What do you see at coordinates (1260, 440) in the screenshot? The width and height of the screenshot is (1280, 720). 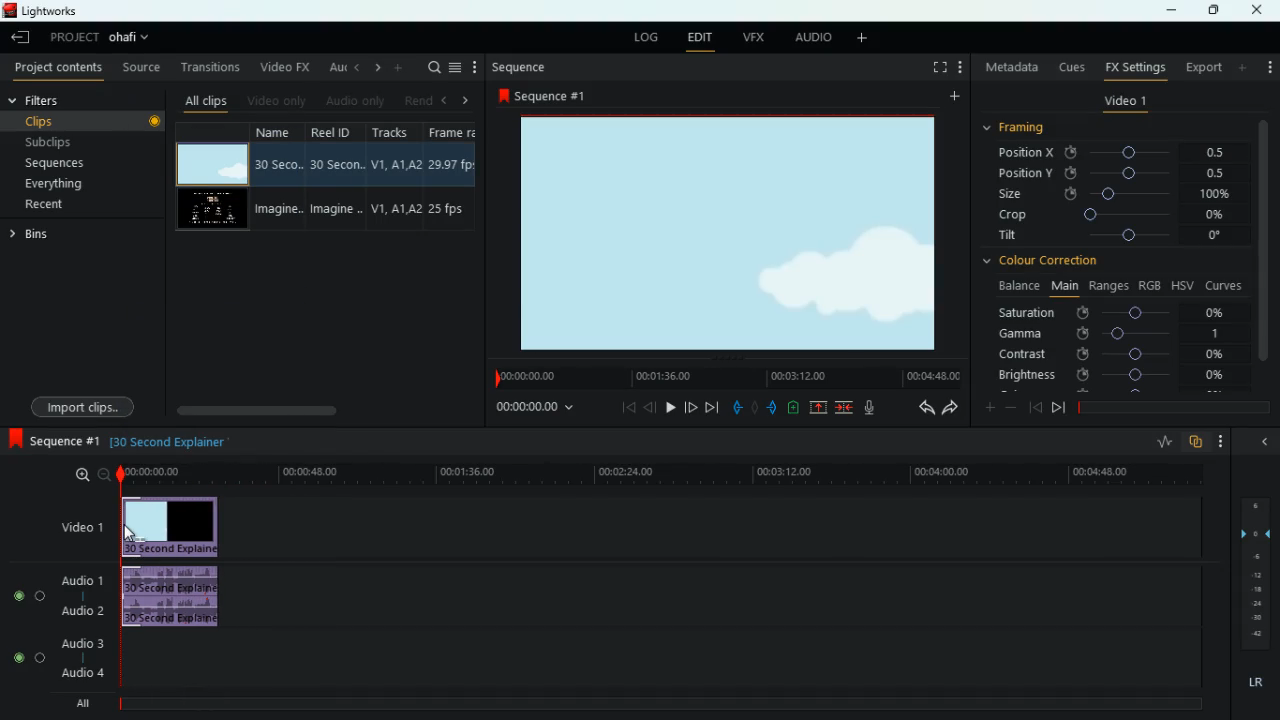 I see `hide` at bounding box center [1260, 440].